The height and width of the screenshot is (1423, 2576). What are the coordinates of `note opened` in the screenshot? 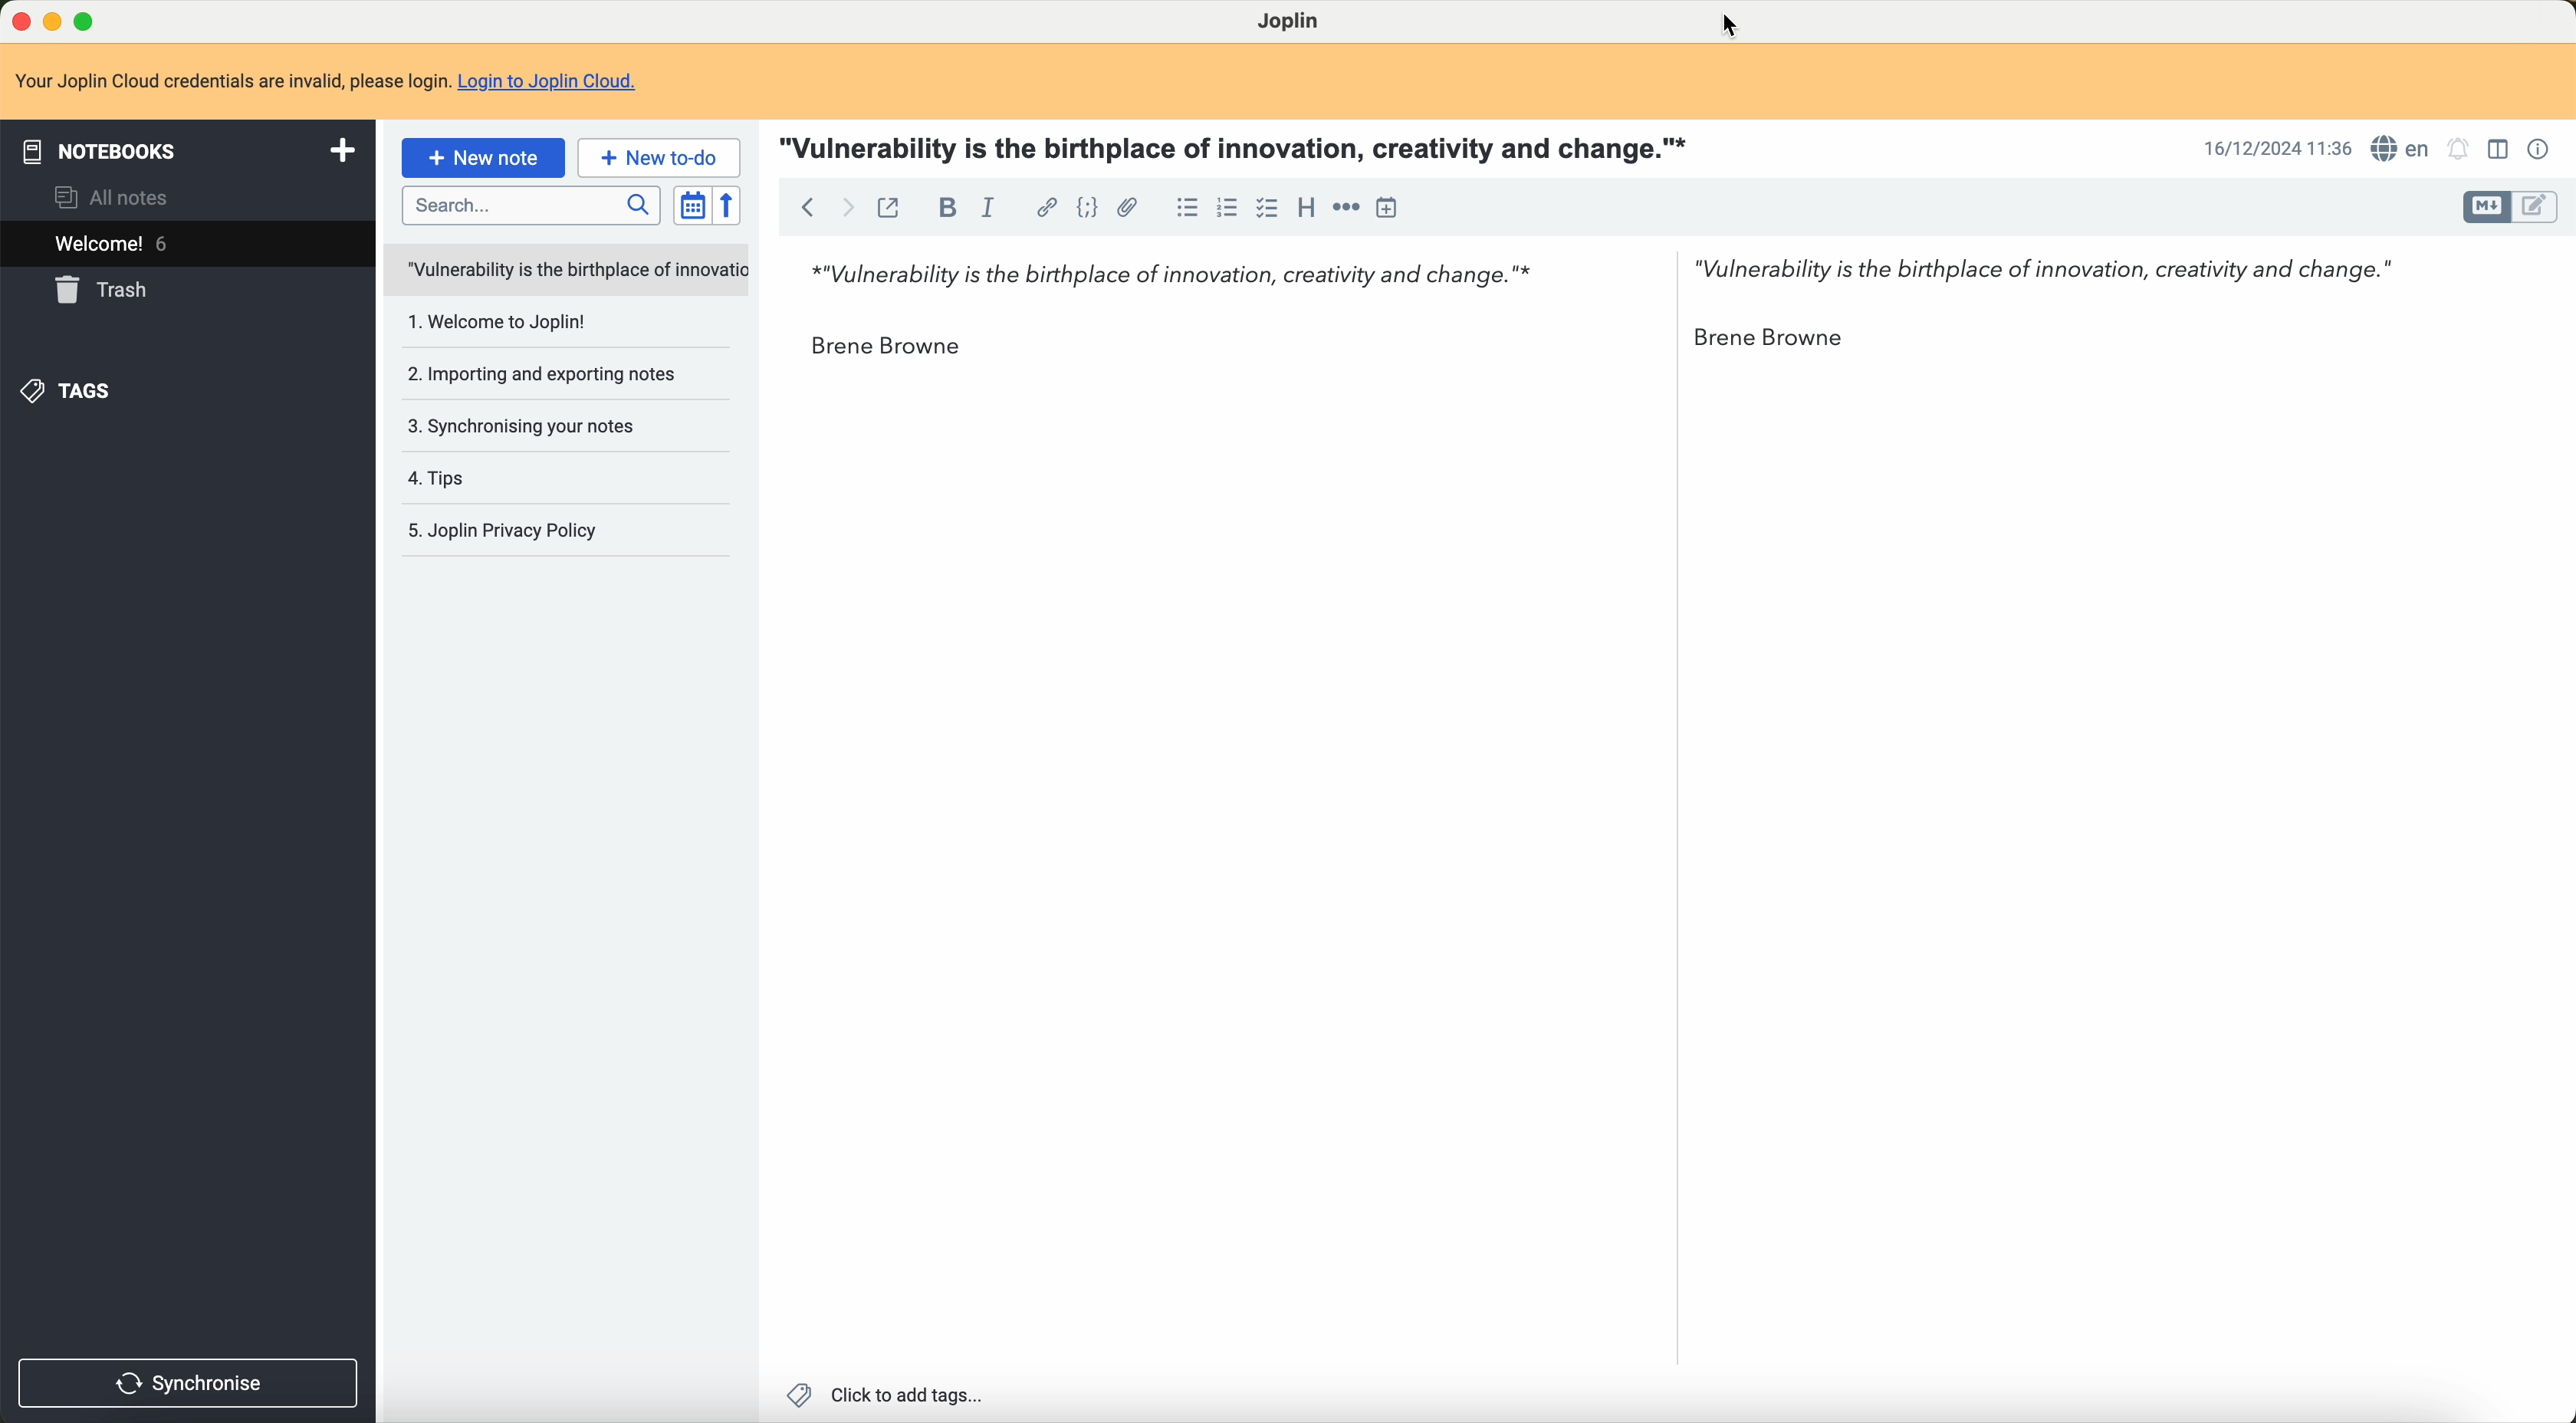 It's located at (563, 268).